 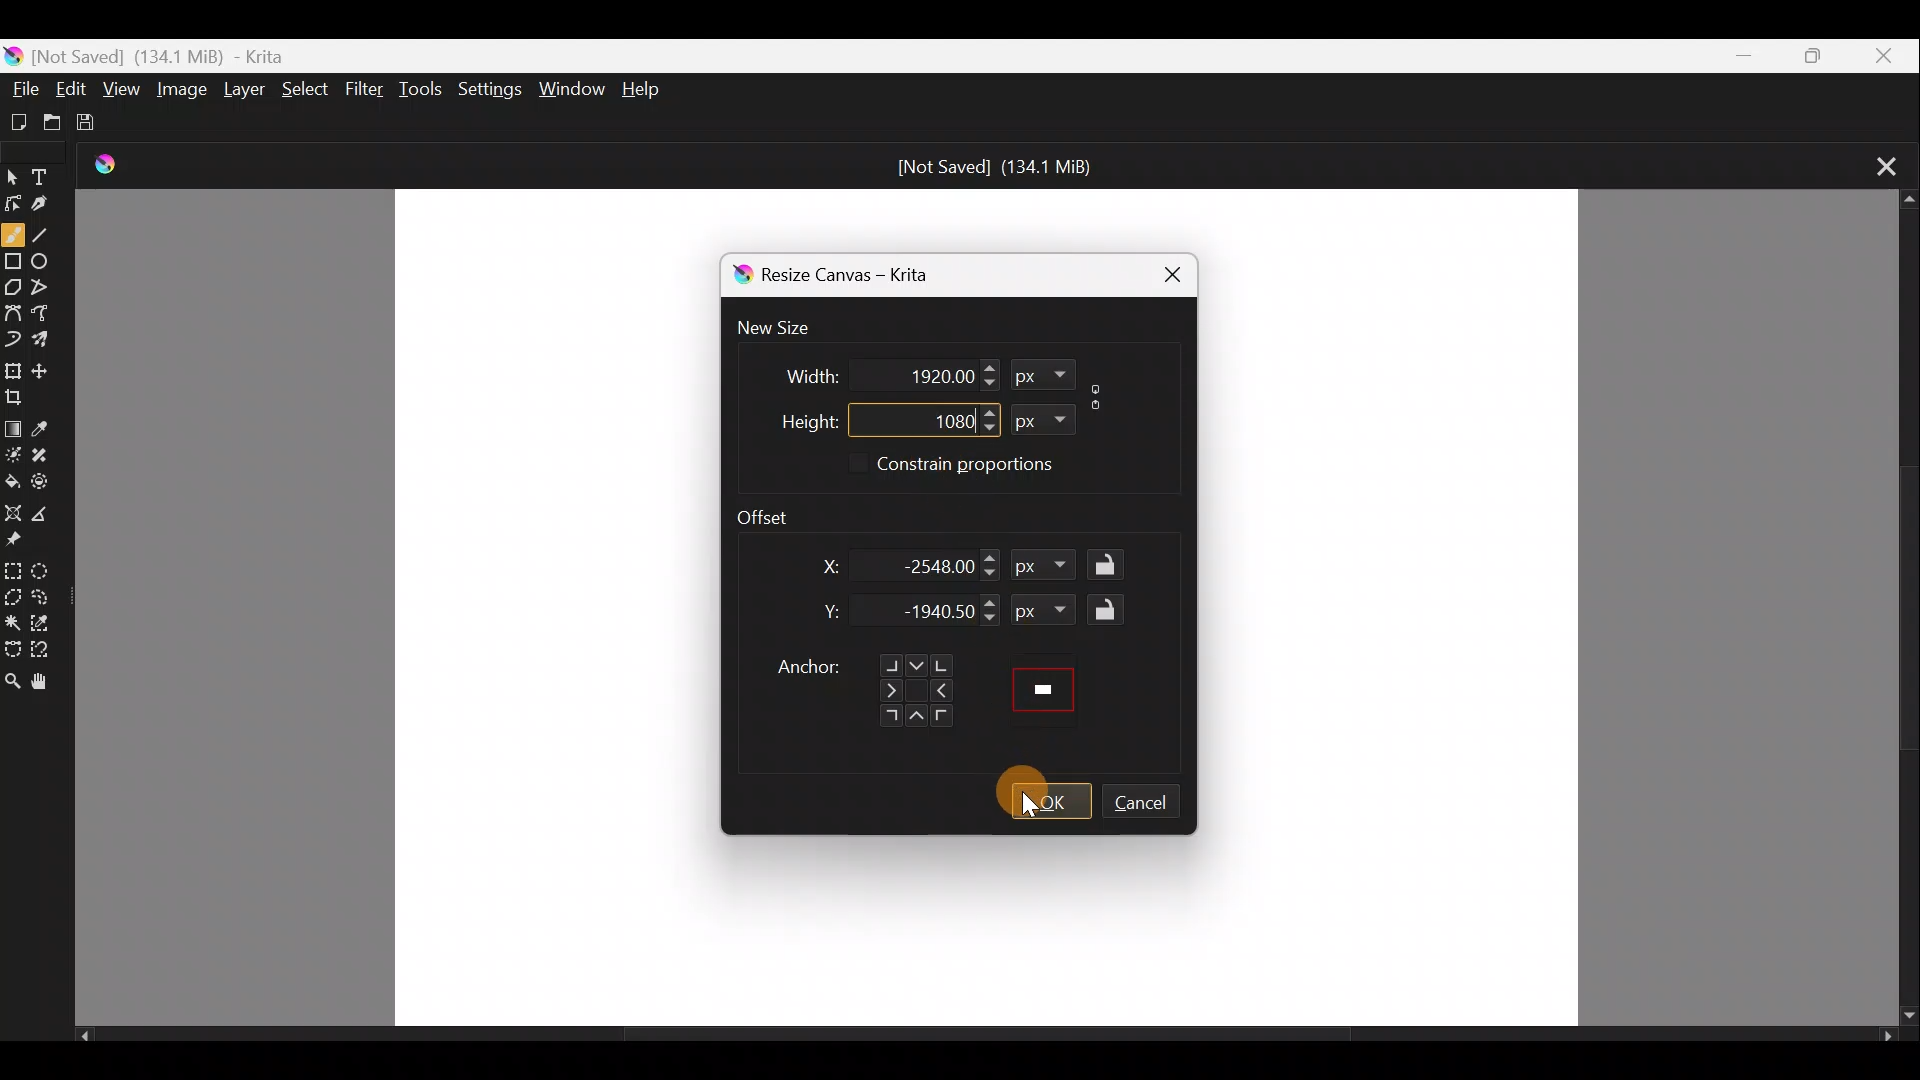 I want to click on Y dimension, so click(x=826, y=612).